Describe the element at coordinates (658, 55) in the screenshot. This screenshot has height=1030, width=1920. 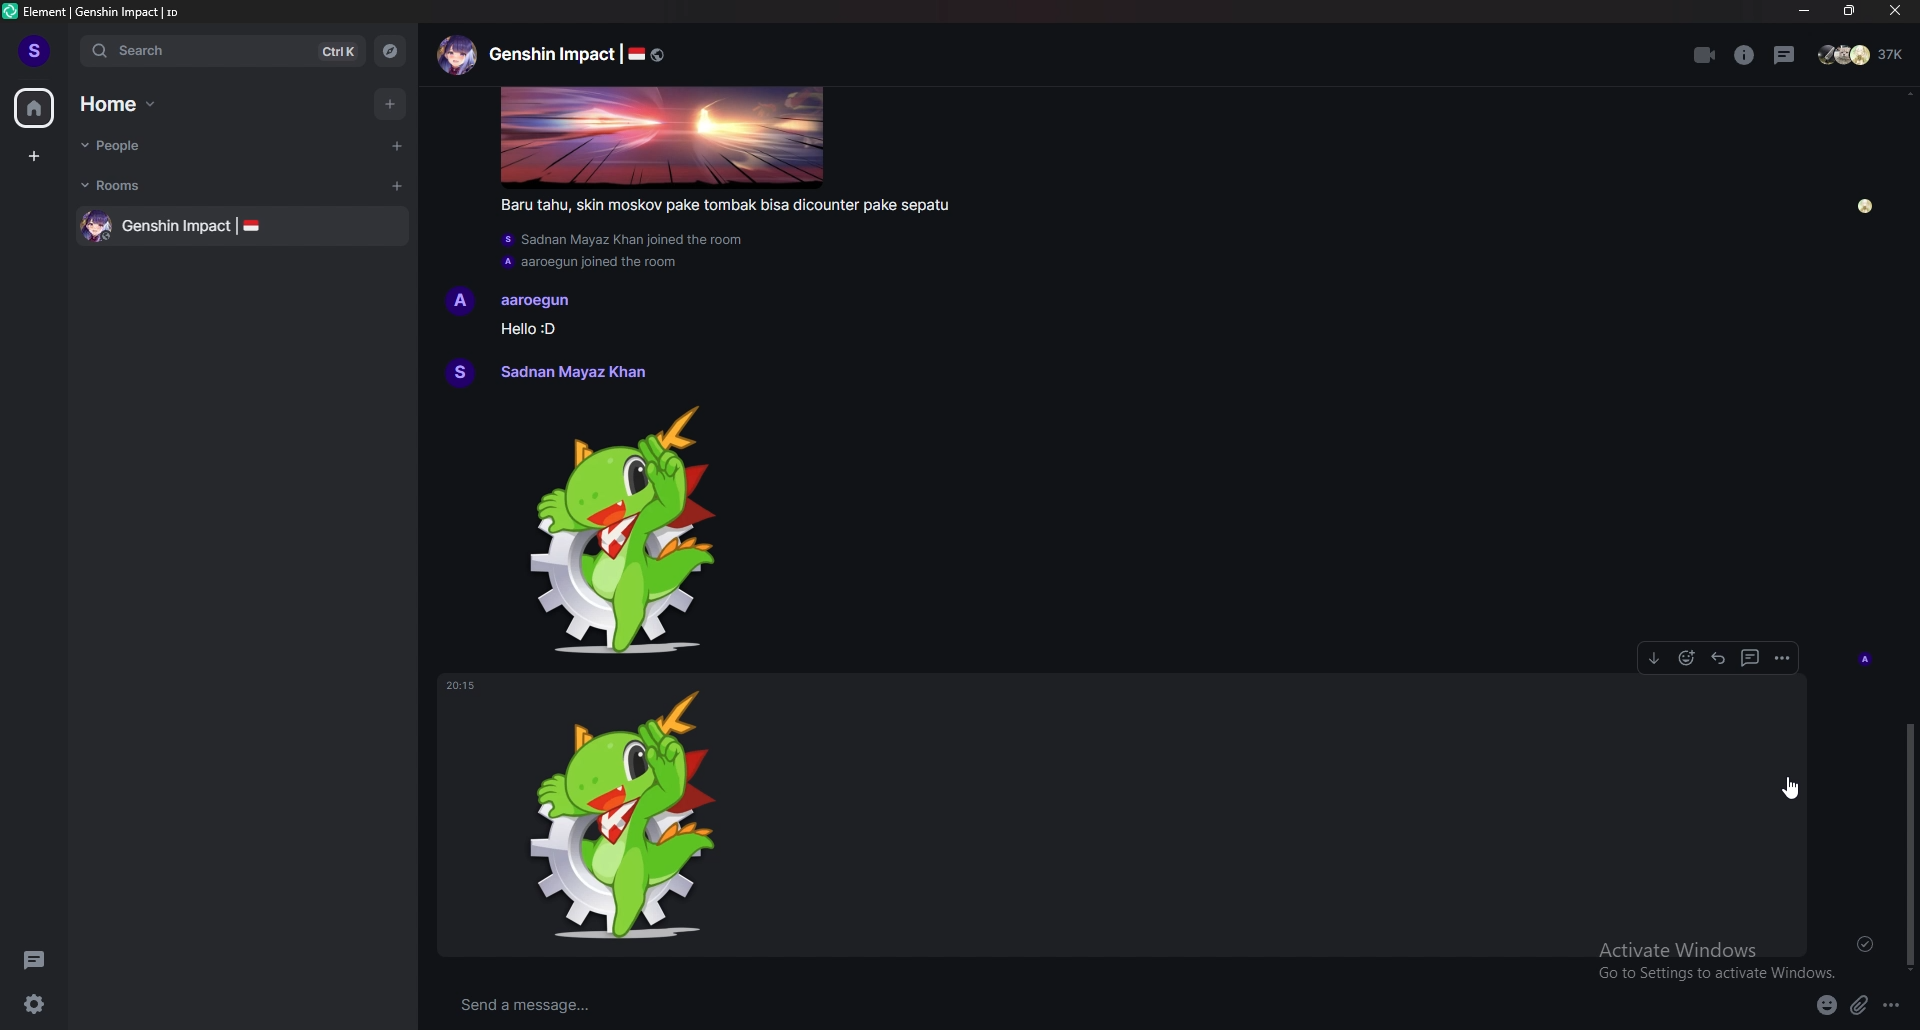
I see `Indicates group is public` at that location.